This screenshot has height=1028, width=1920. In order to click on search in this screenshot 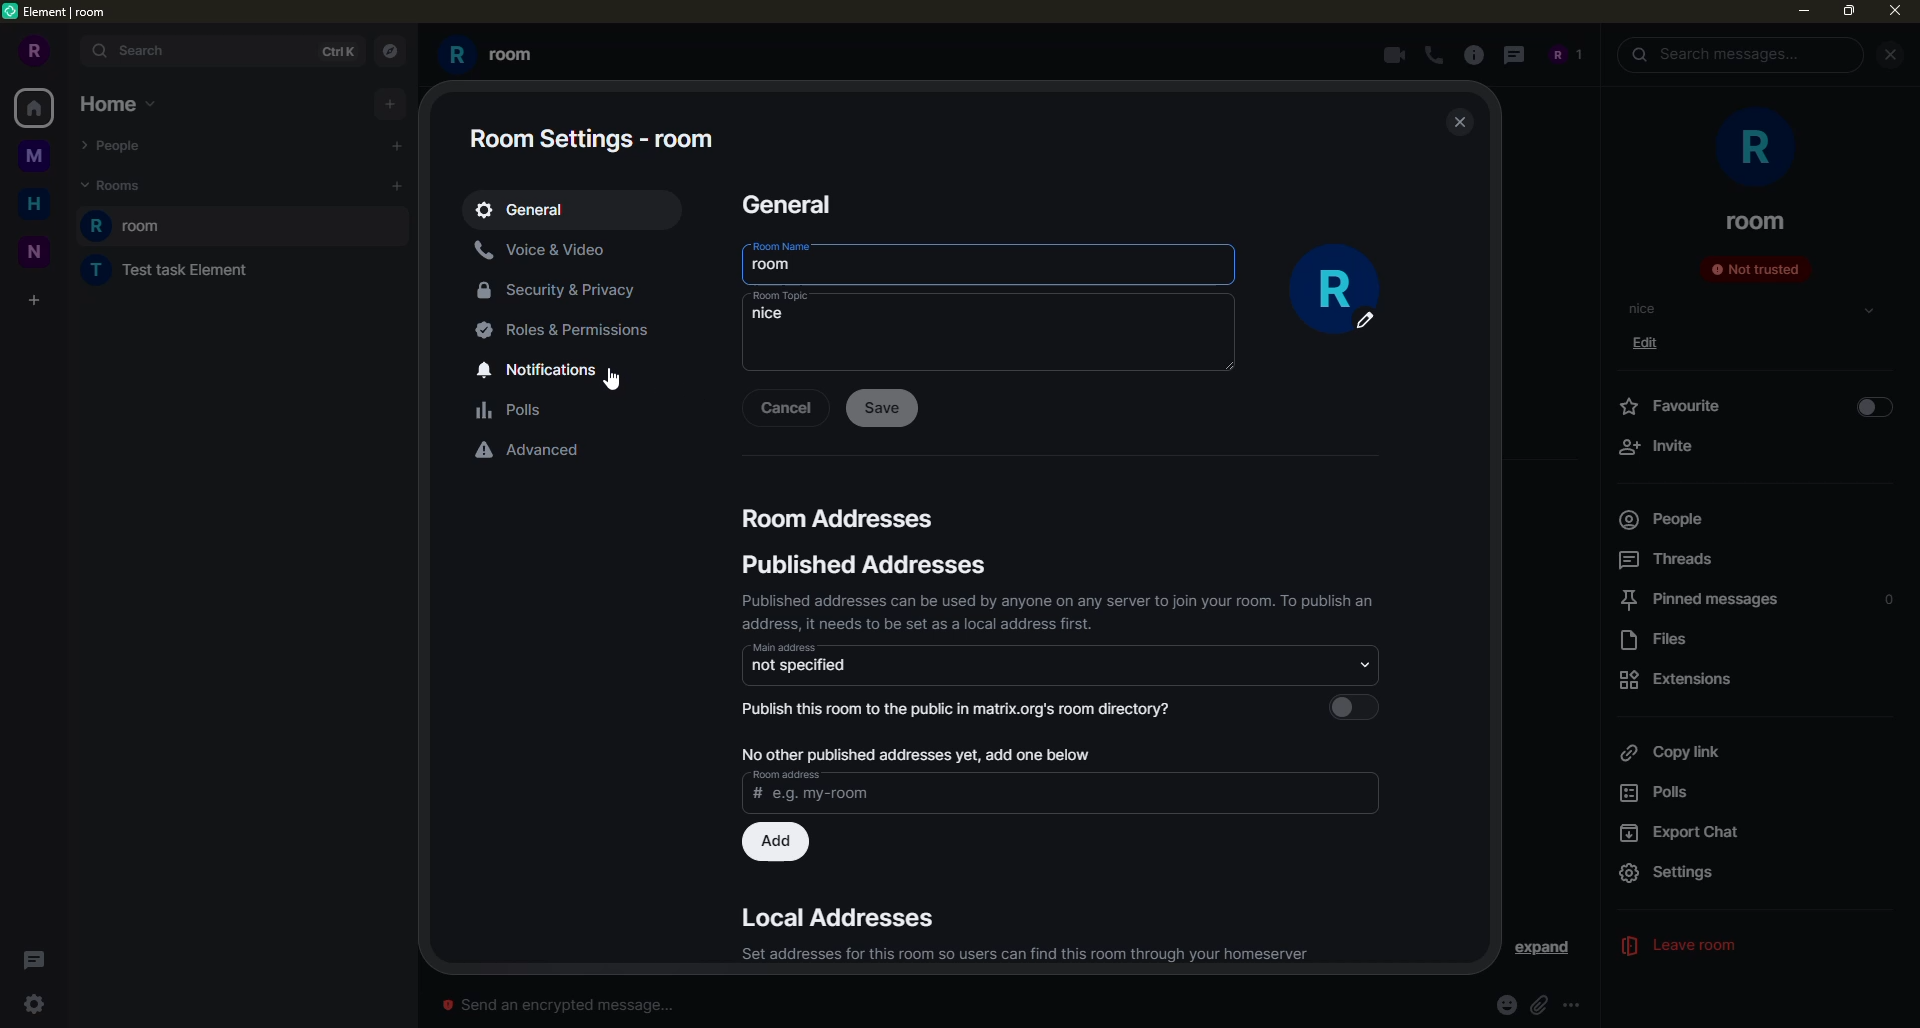, I will do `click(1716, 55)`.